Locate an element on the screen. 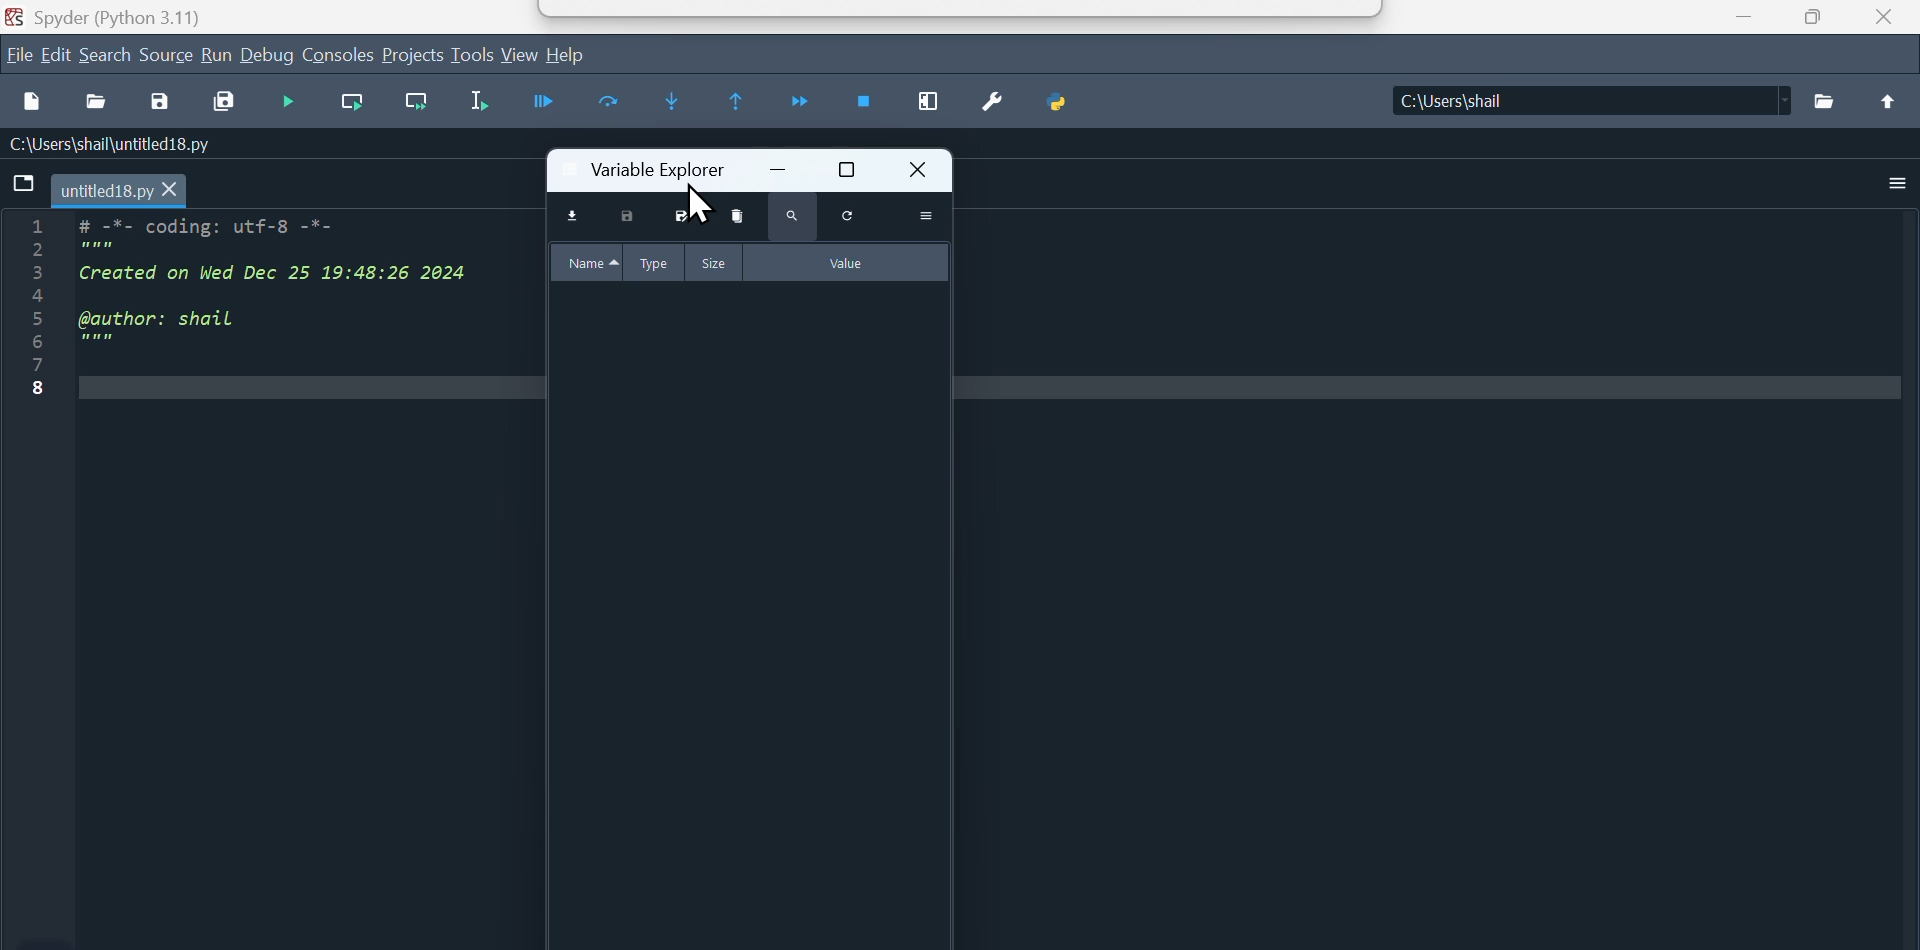 Image resolution: width=1920 pixels, height=950 pixels. File is located at coordinates (18, 57).